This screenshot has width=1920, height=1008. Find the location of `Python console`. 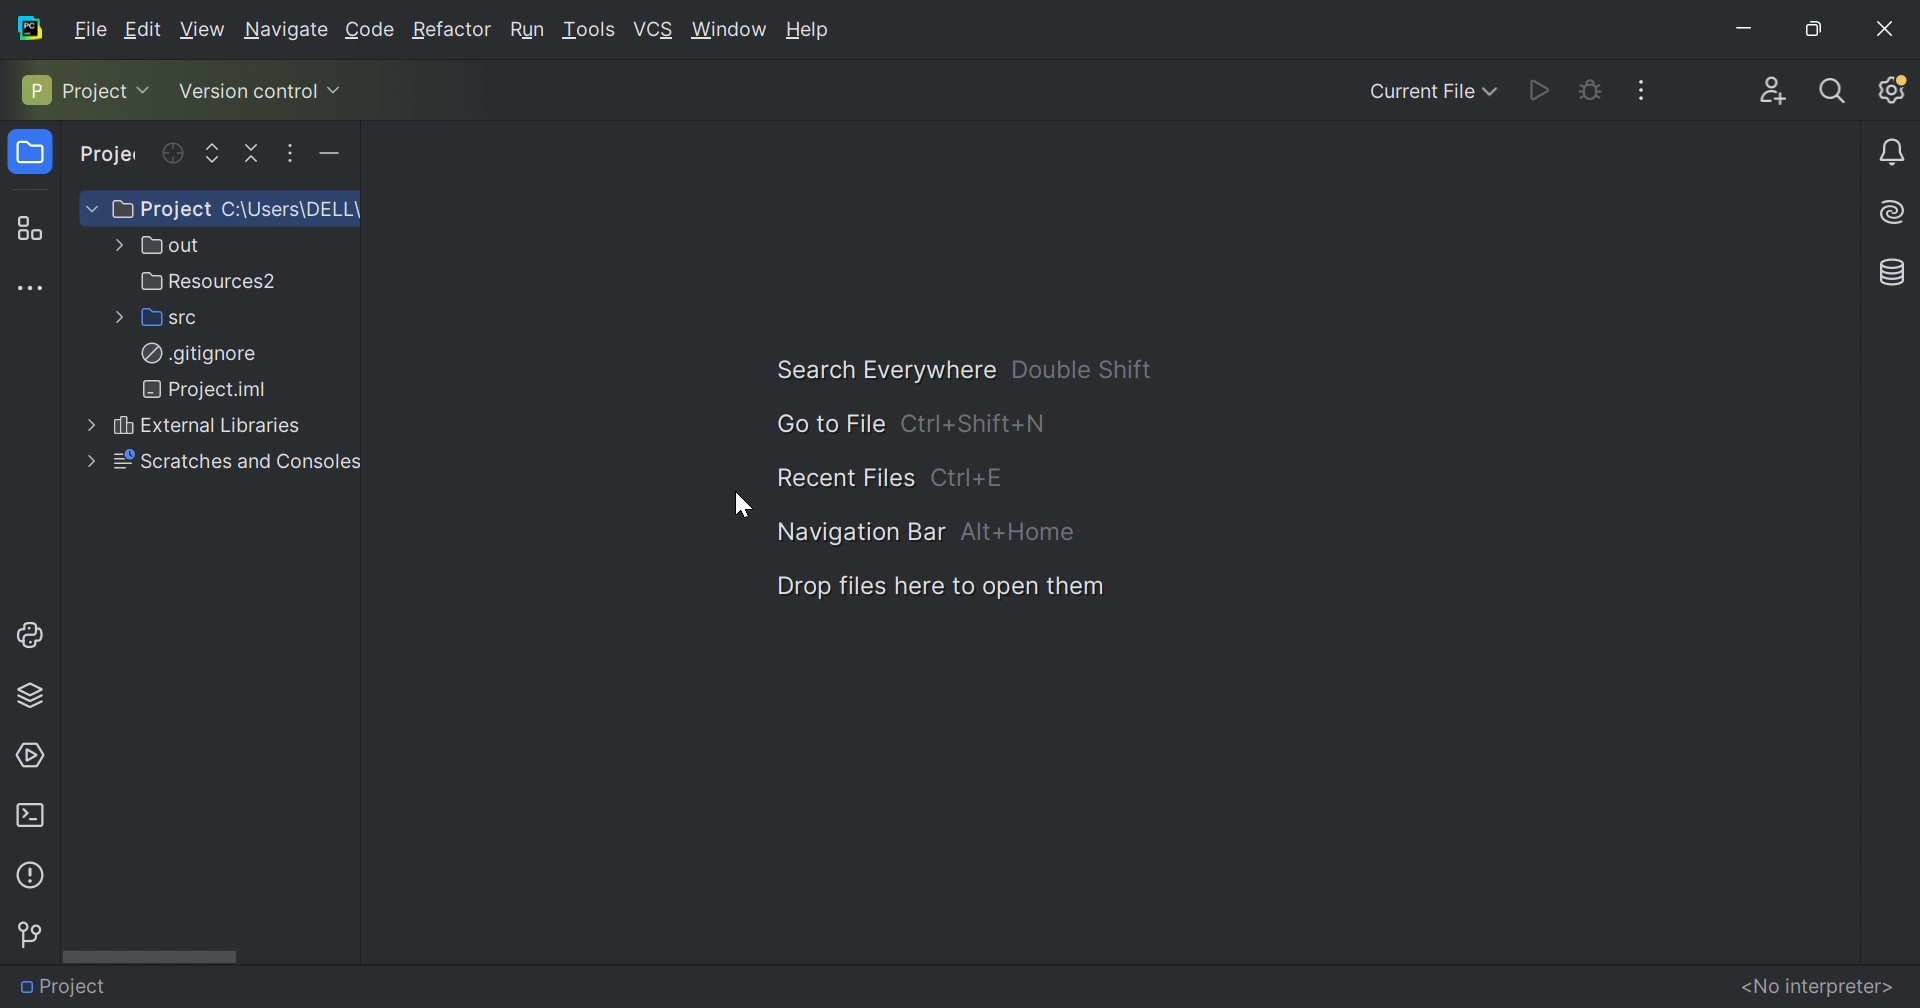

Python console is located at coordinates (34, 633).